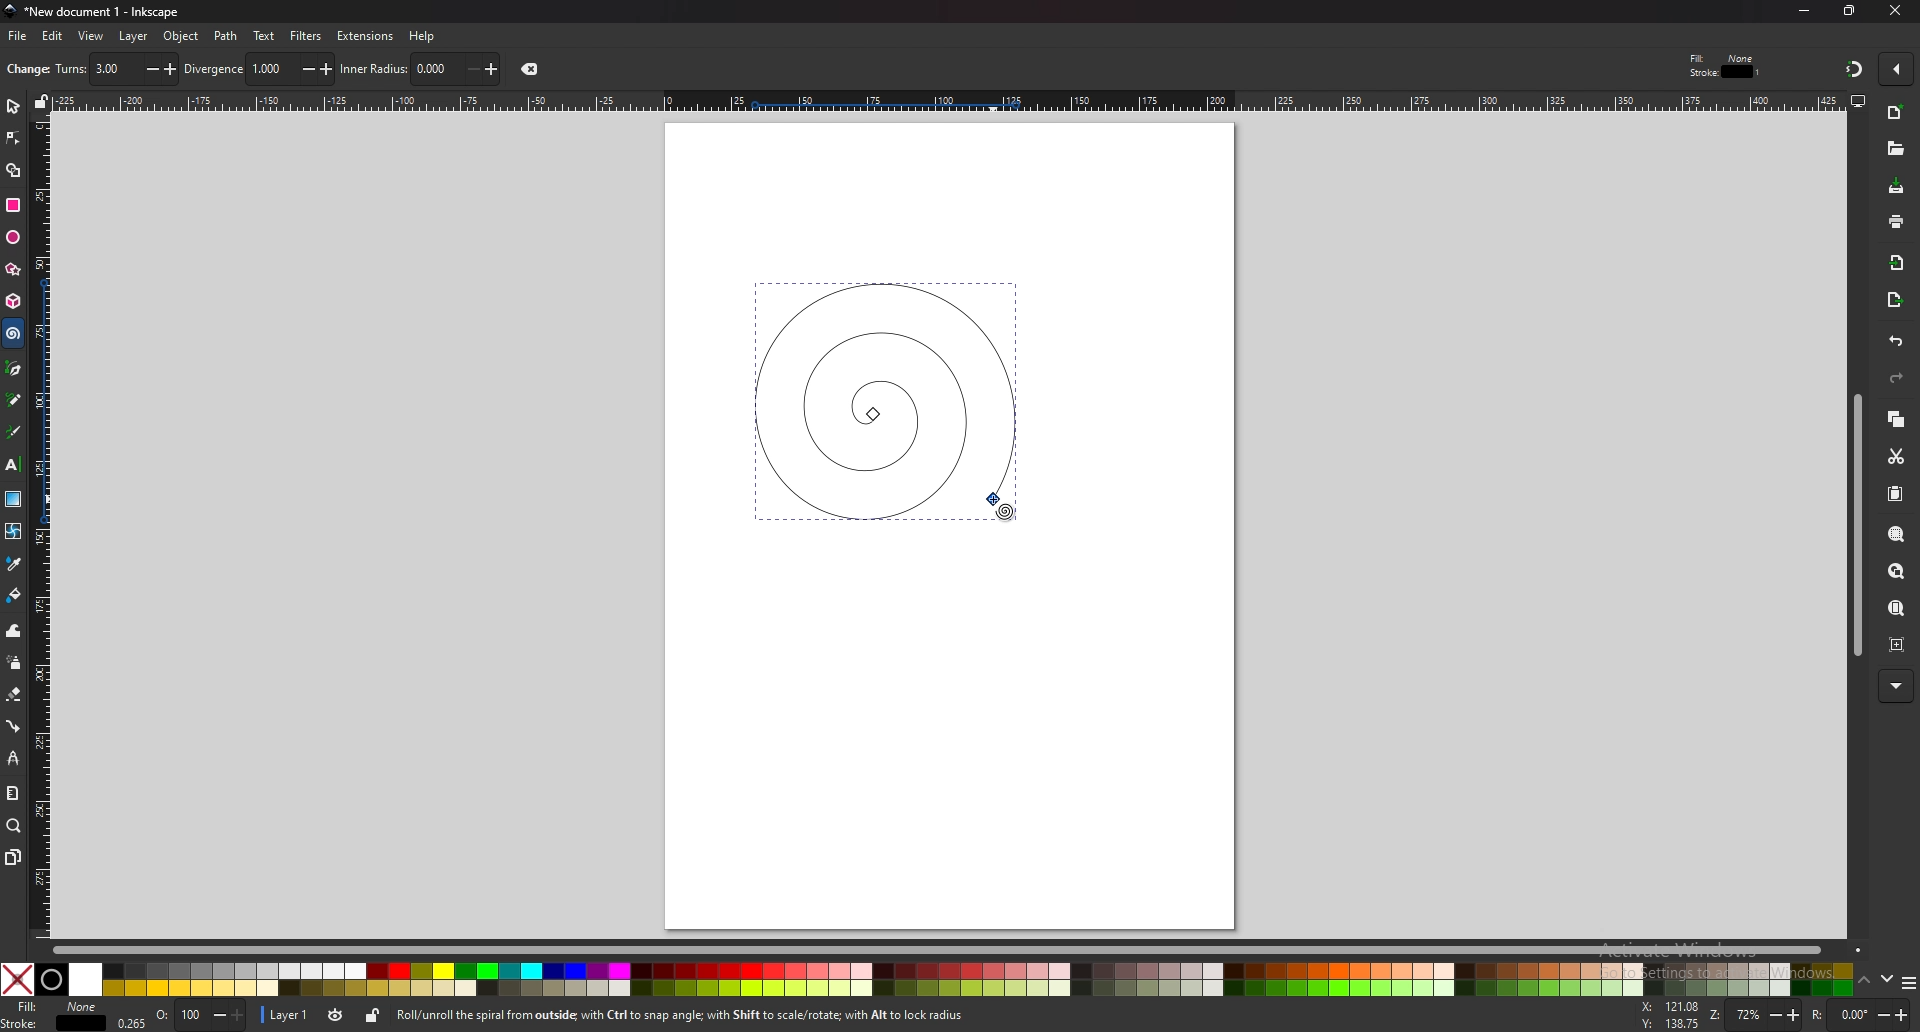 This screenshot has height=1032, width=1920. Describe the element at coordinates (91, 37) in the screenshot. I see `view` at that location.